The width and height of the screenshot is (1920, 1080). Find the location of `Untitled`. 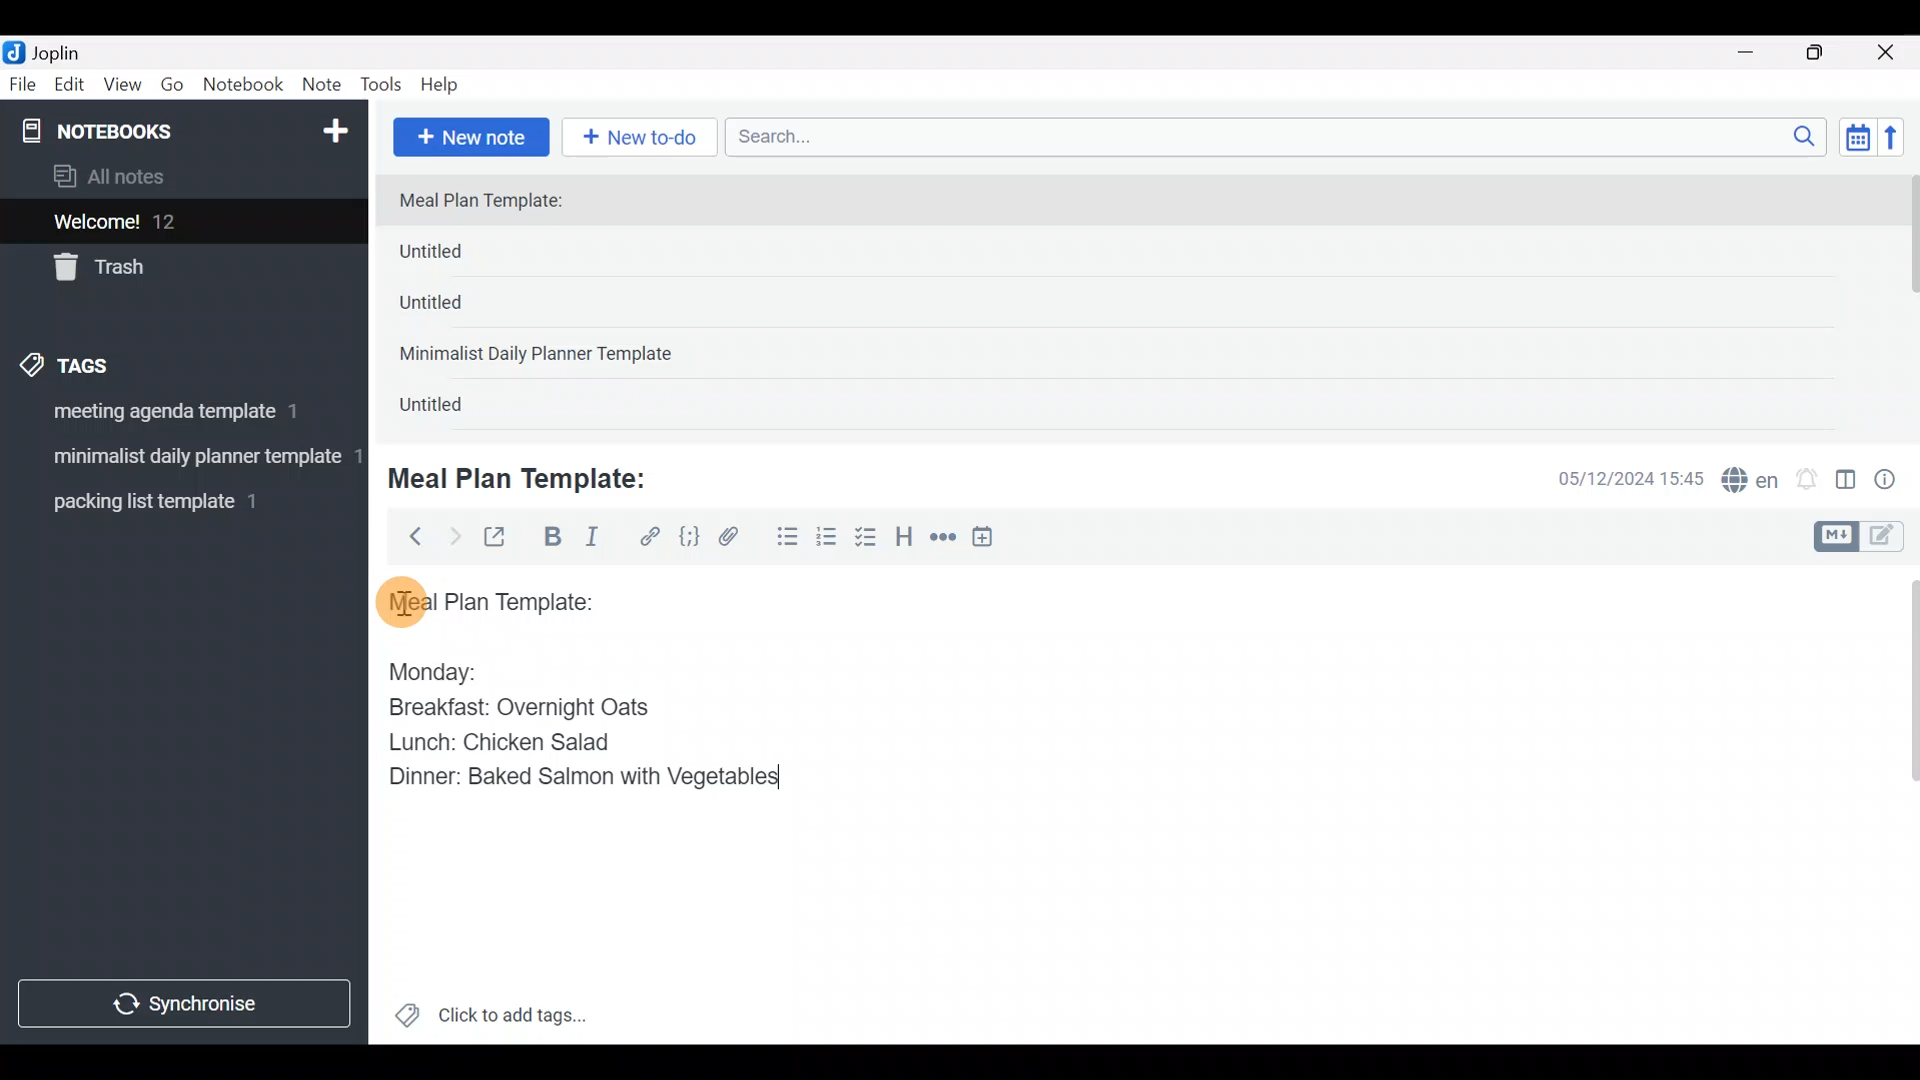

Untitled is located at coordinates (458, 309).